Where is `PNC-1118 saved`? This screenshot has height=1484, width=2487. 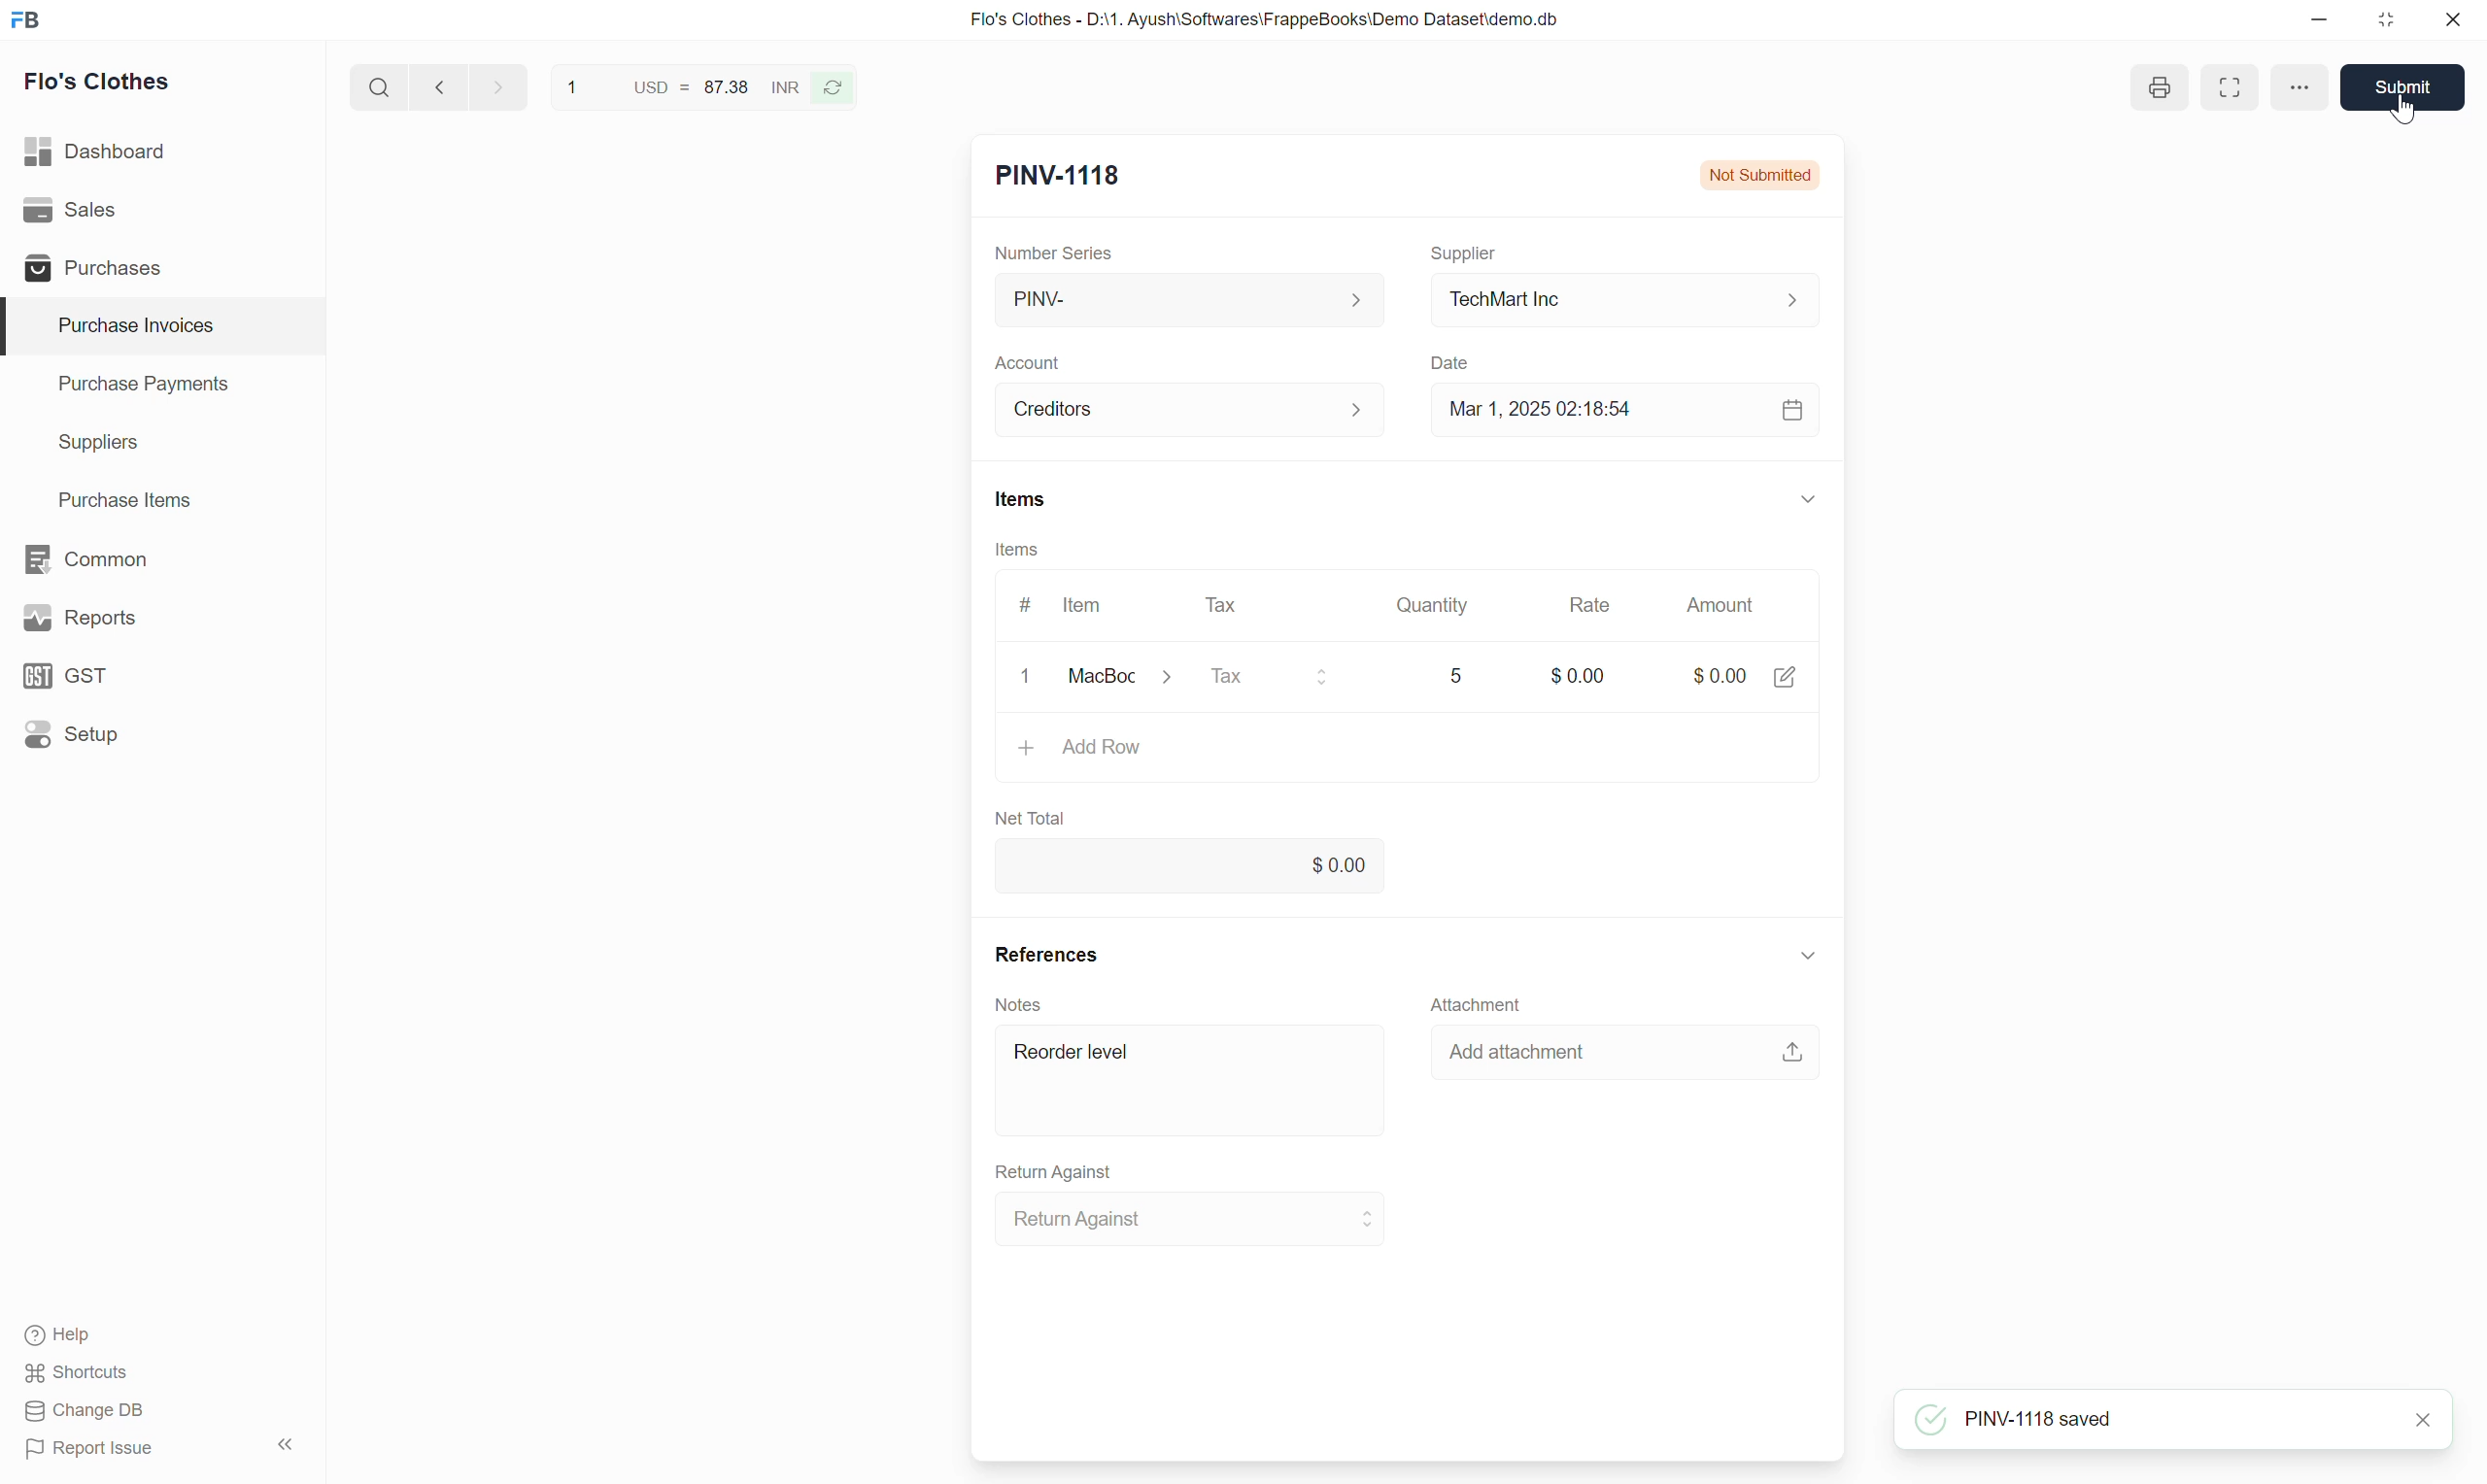
PNC-1118 saved is located at coordinates (2031, 1418).